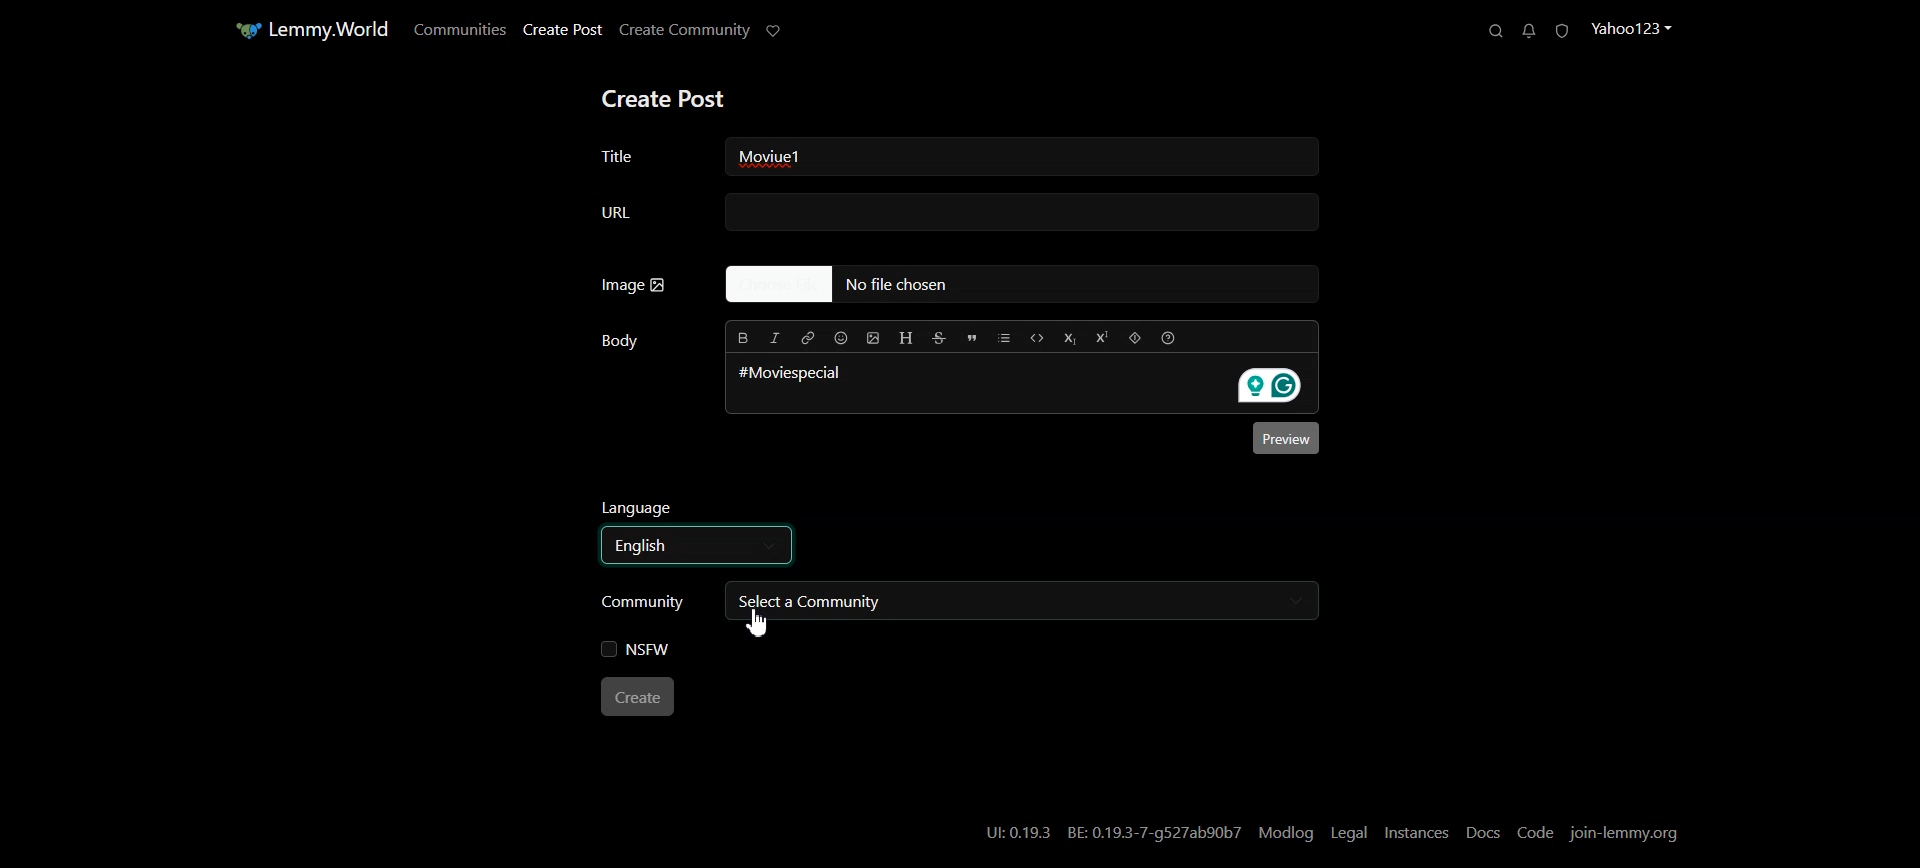 This screenshot has width=1920, height=868. Describe the element at coordinates (1168, 337) in the screenshot. I see `Formatting help` at that location.